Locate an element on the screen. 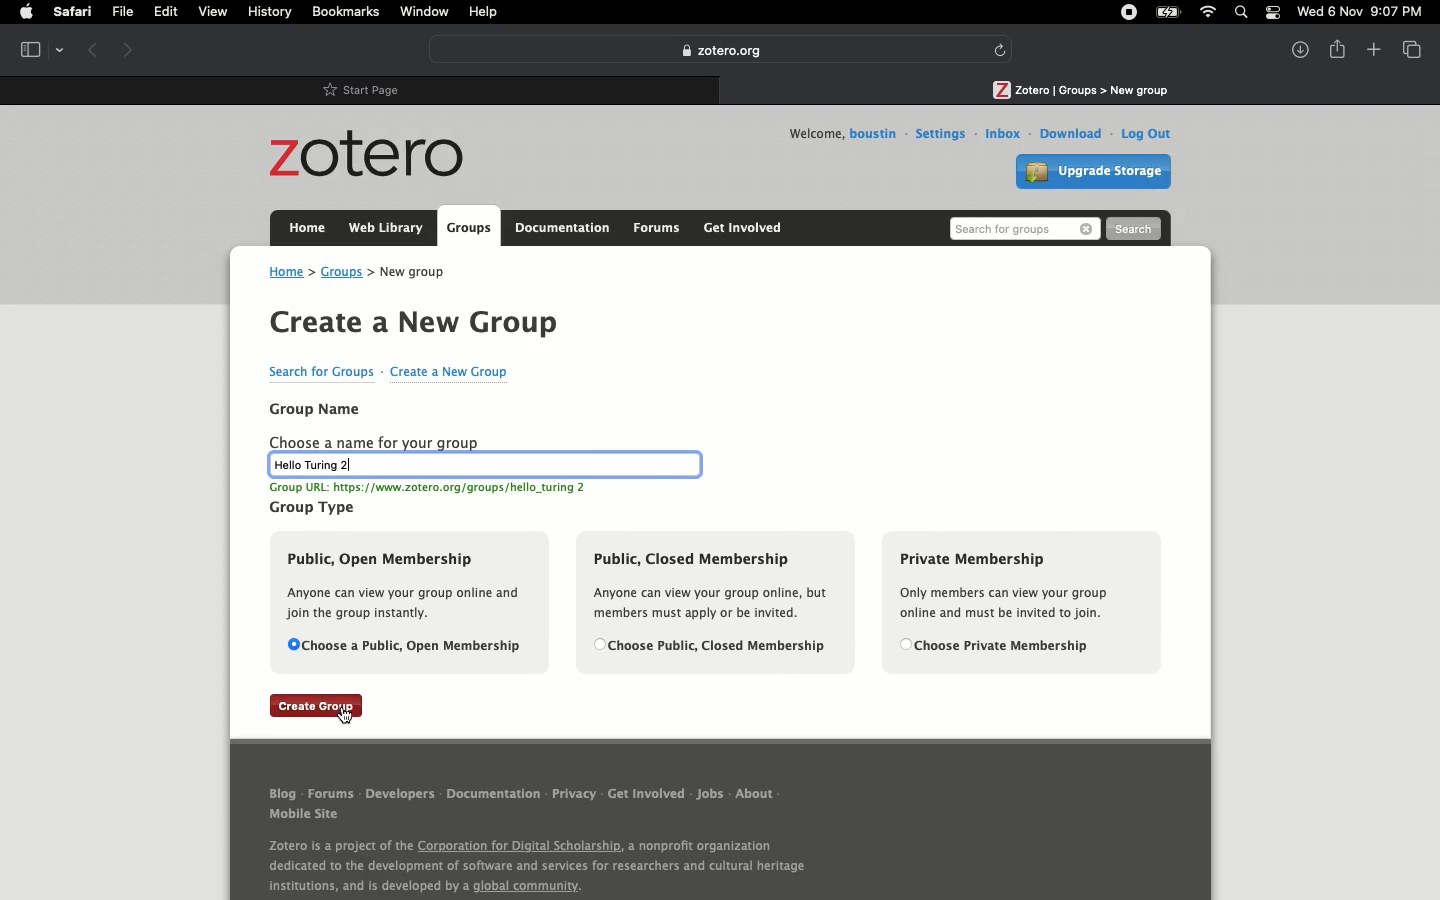  Upgrade storage is located at coordinates (1096, 174).